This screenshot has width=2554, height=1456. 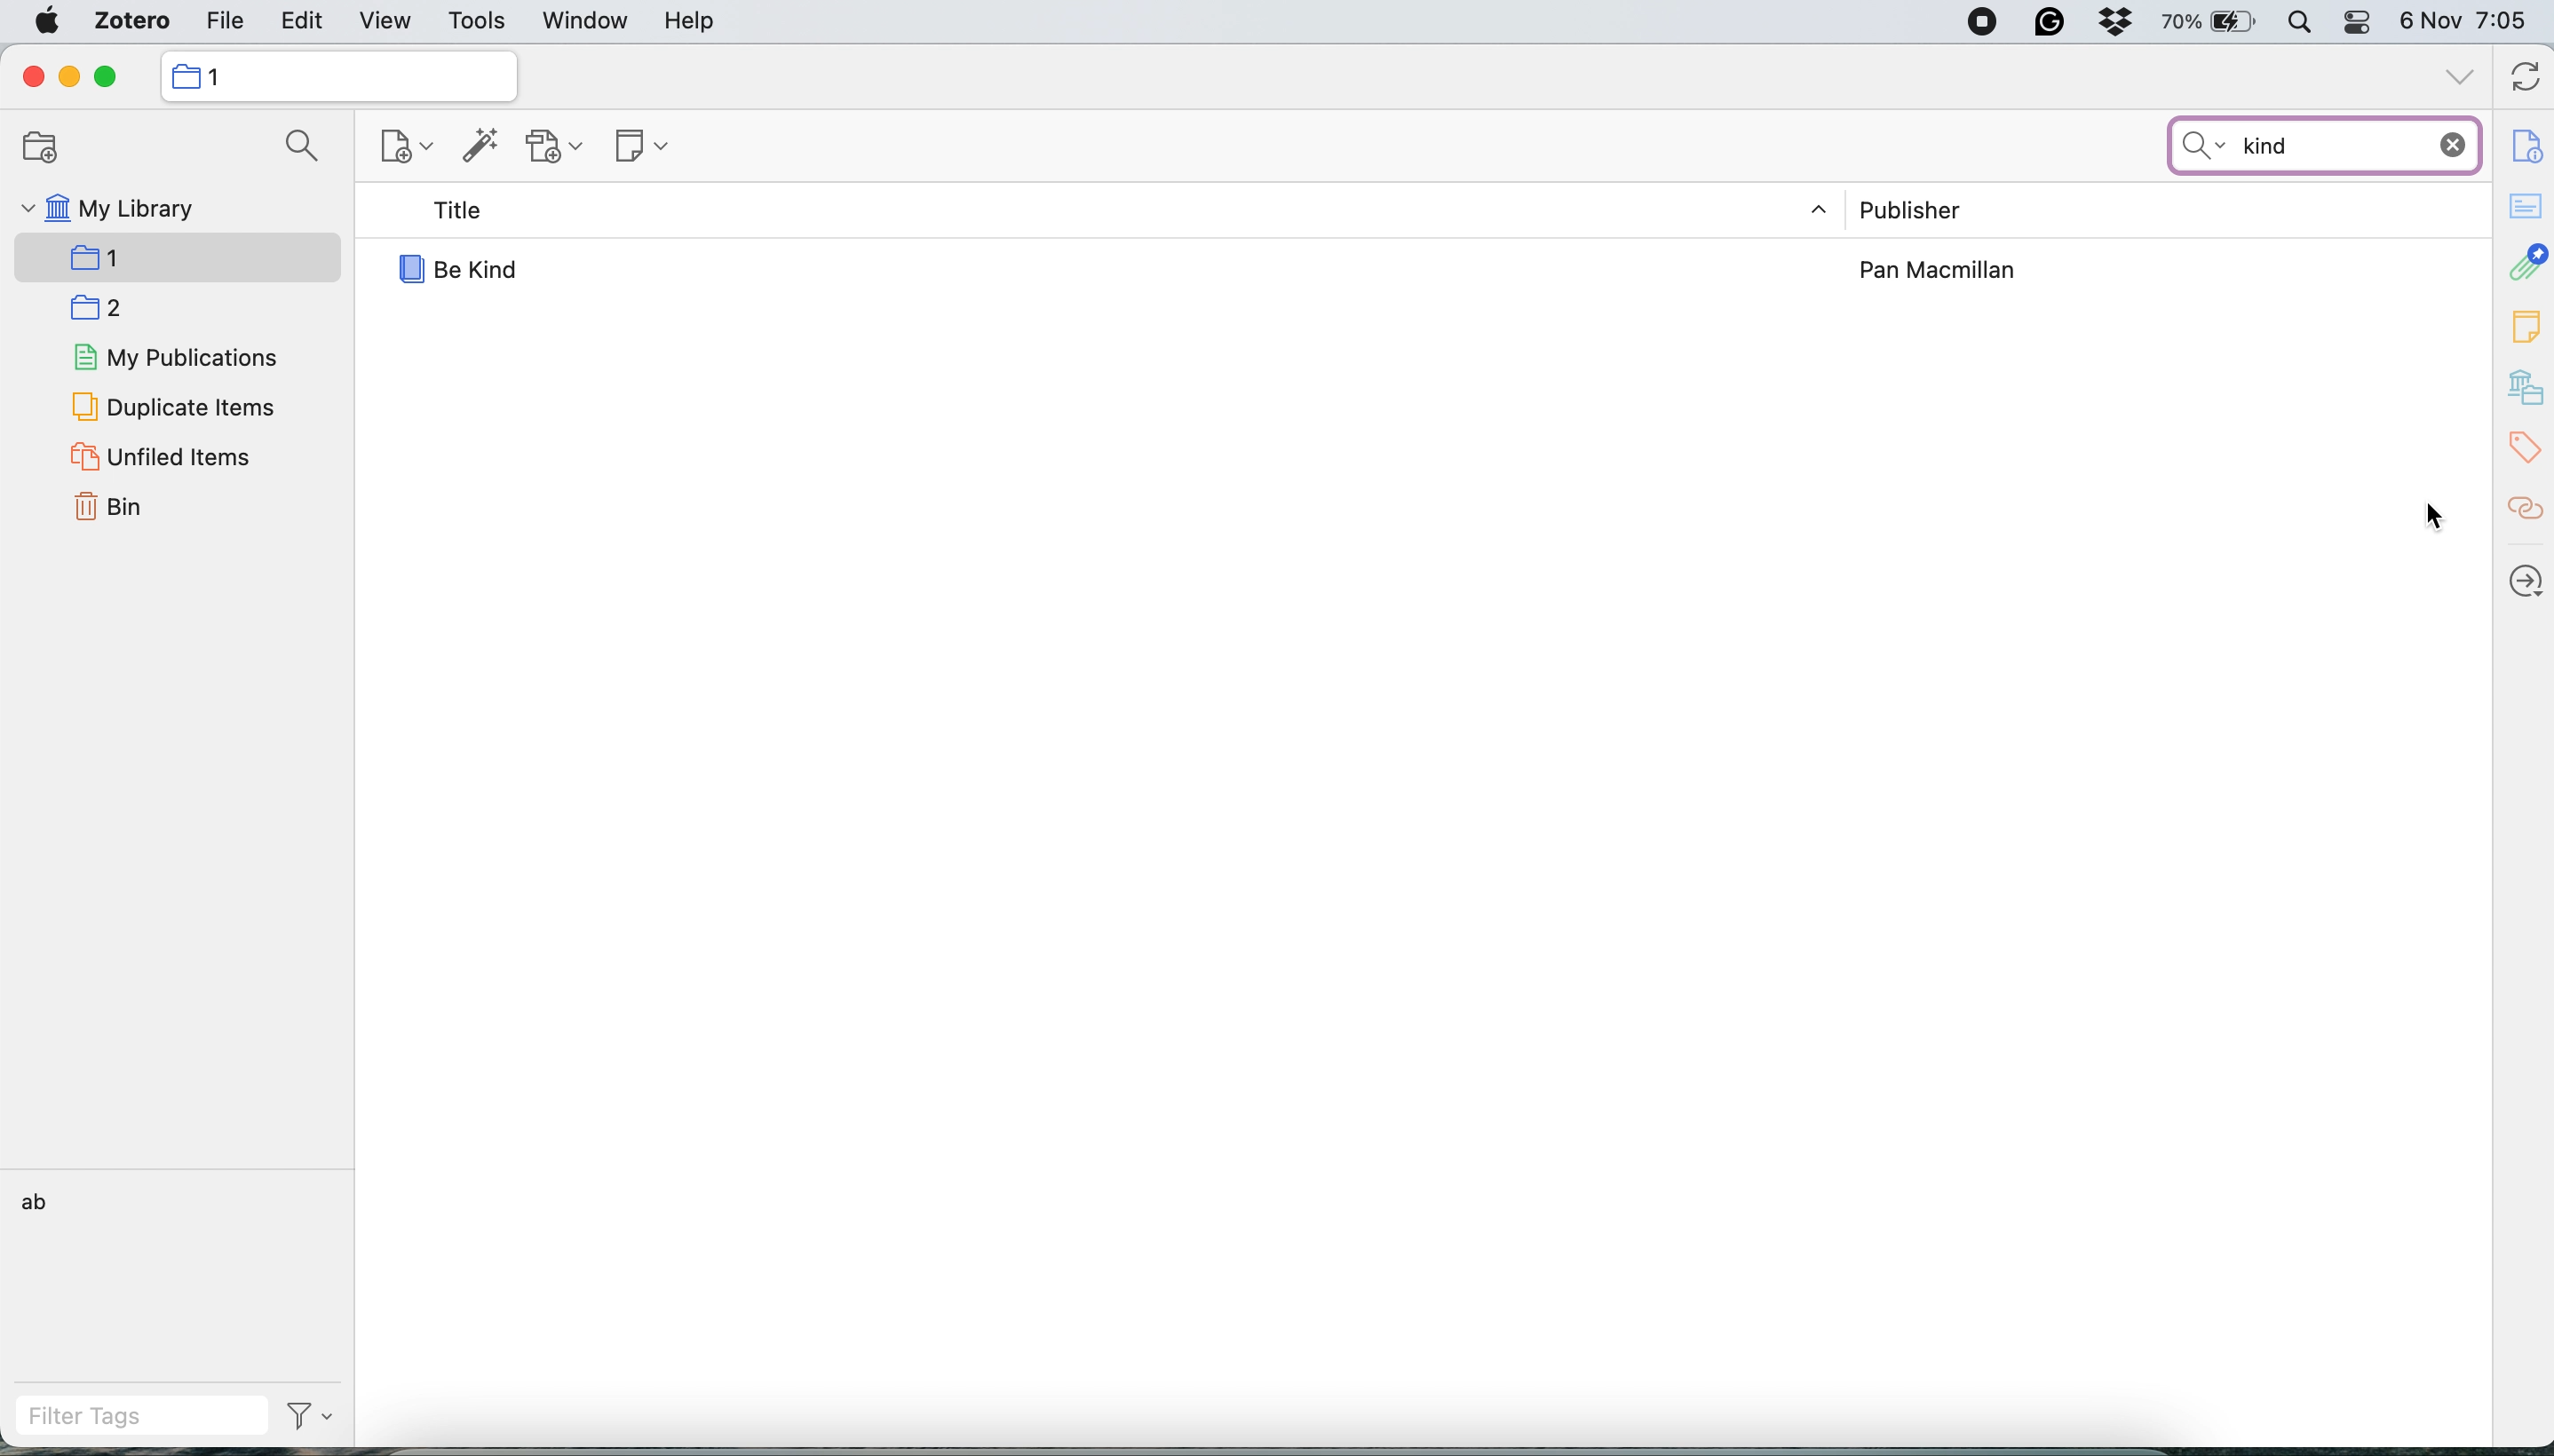 What do you see at coordinates (2524, 205) in the screenshot?
I see `abstract` at bounding box center [2524, 205].